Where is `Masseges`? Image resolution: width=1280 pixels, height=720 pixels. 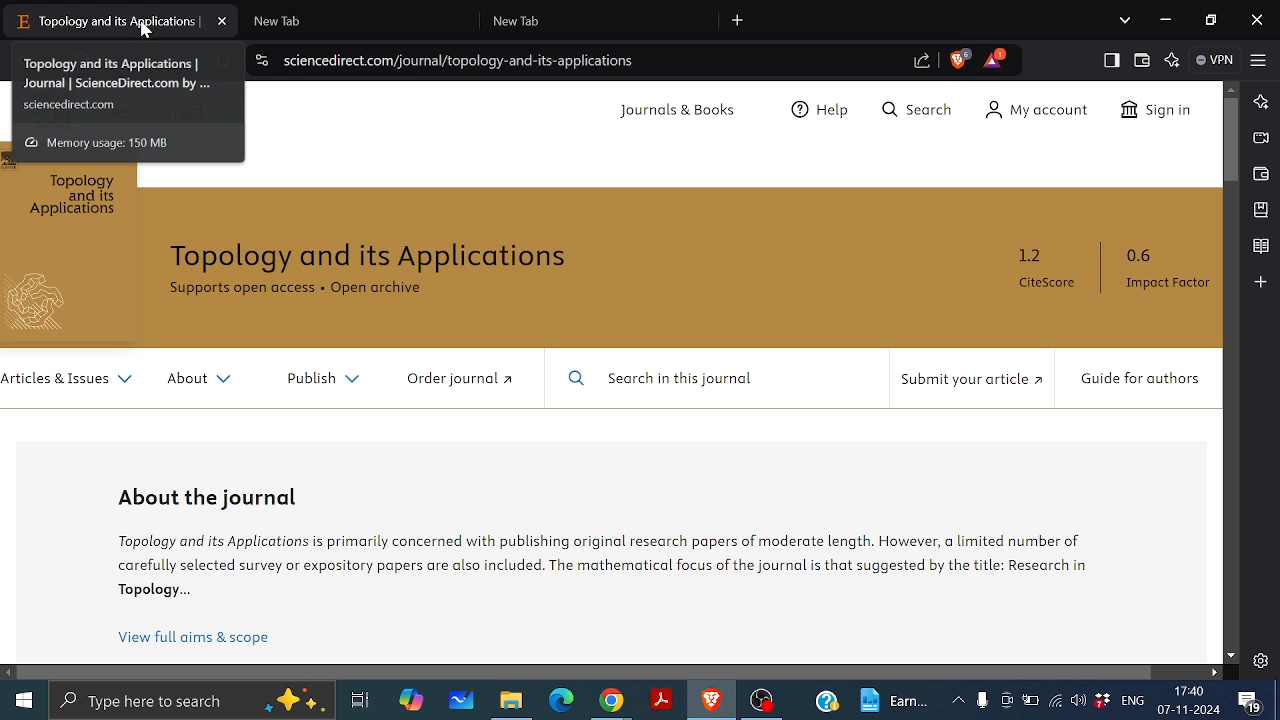 Masseges is located at coordinates (1253, 703).